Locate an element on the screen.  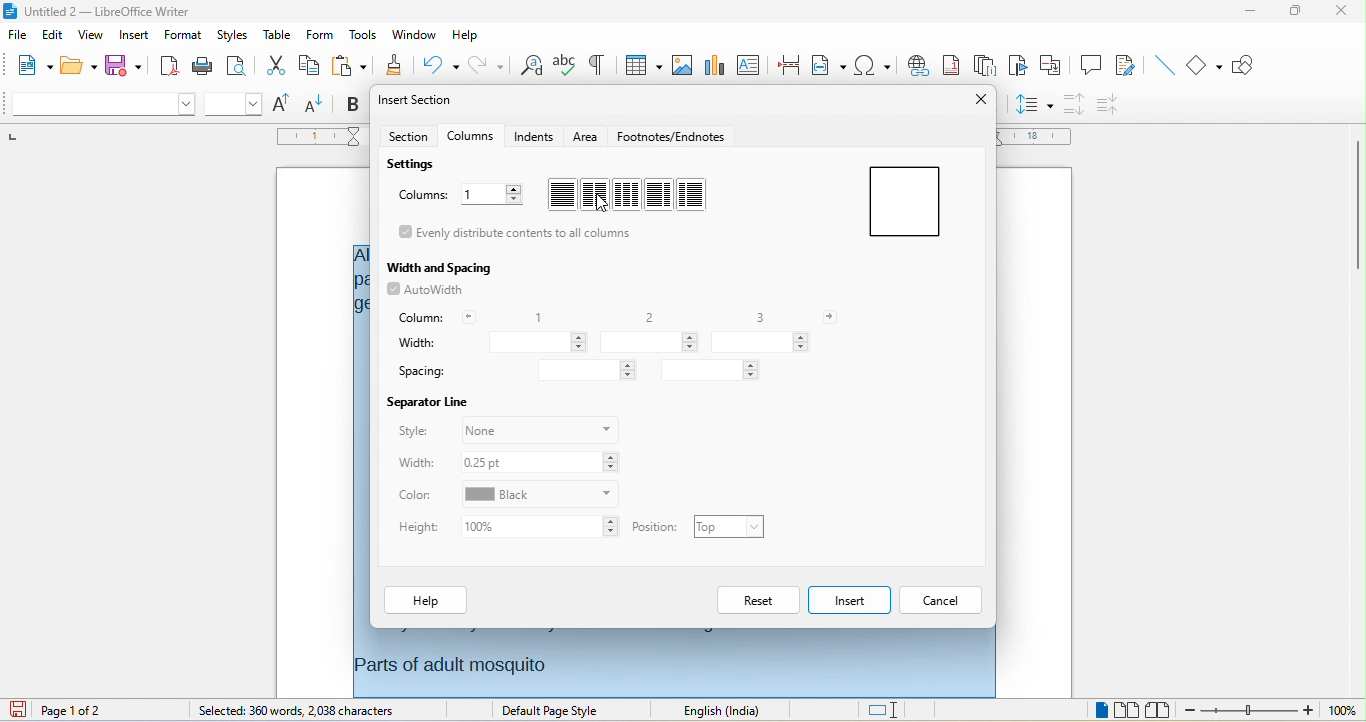
page 1 of 2 is located at coordinates (79, 710).